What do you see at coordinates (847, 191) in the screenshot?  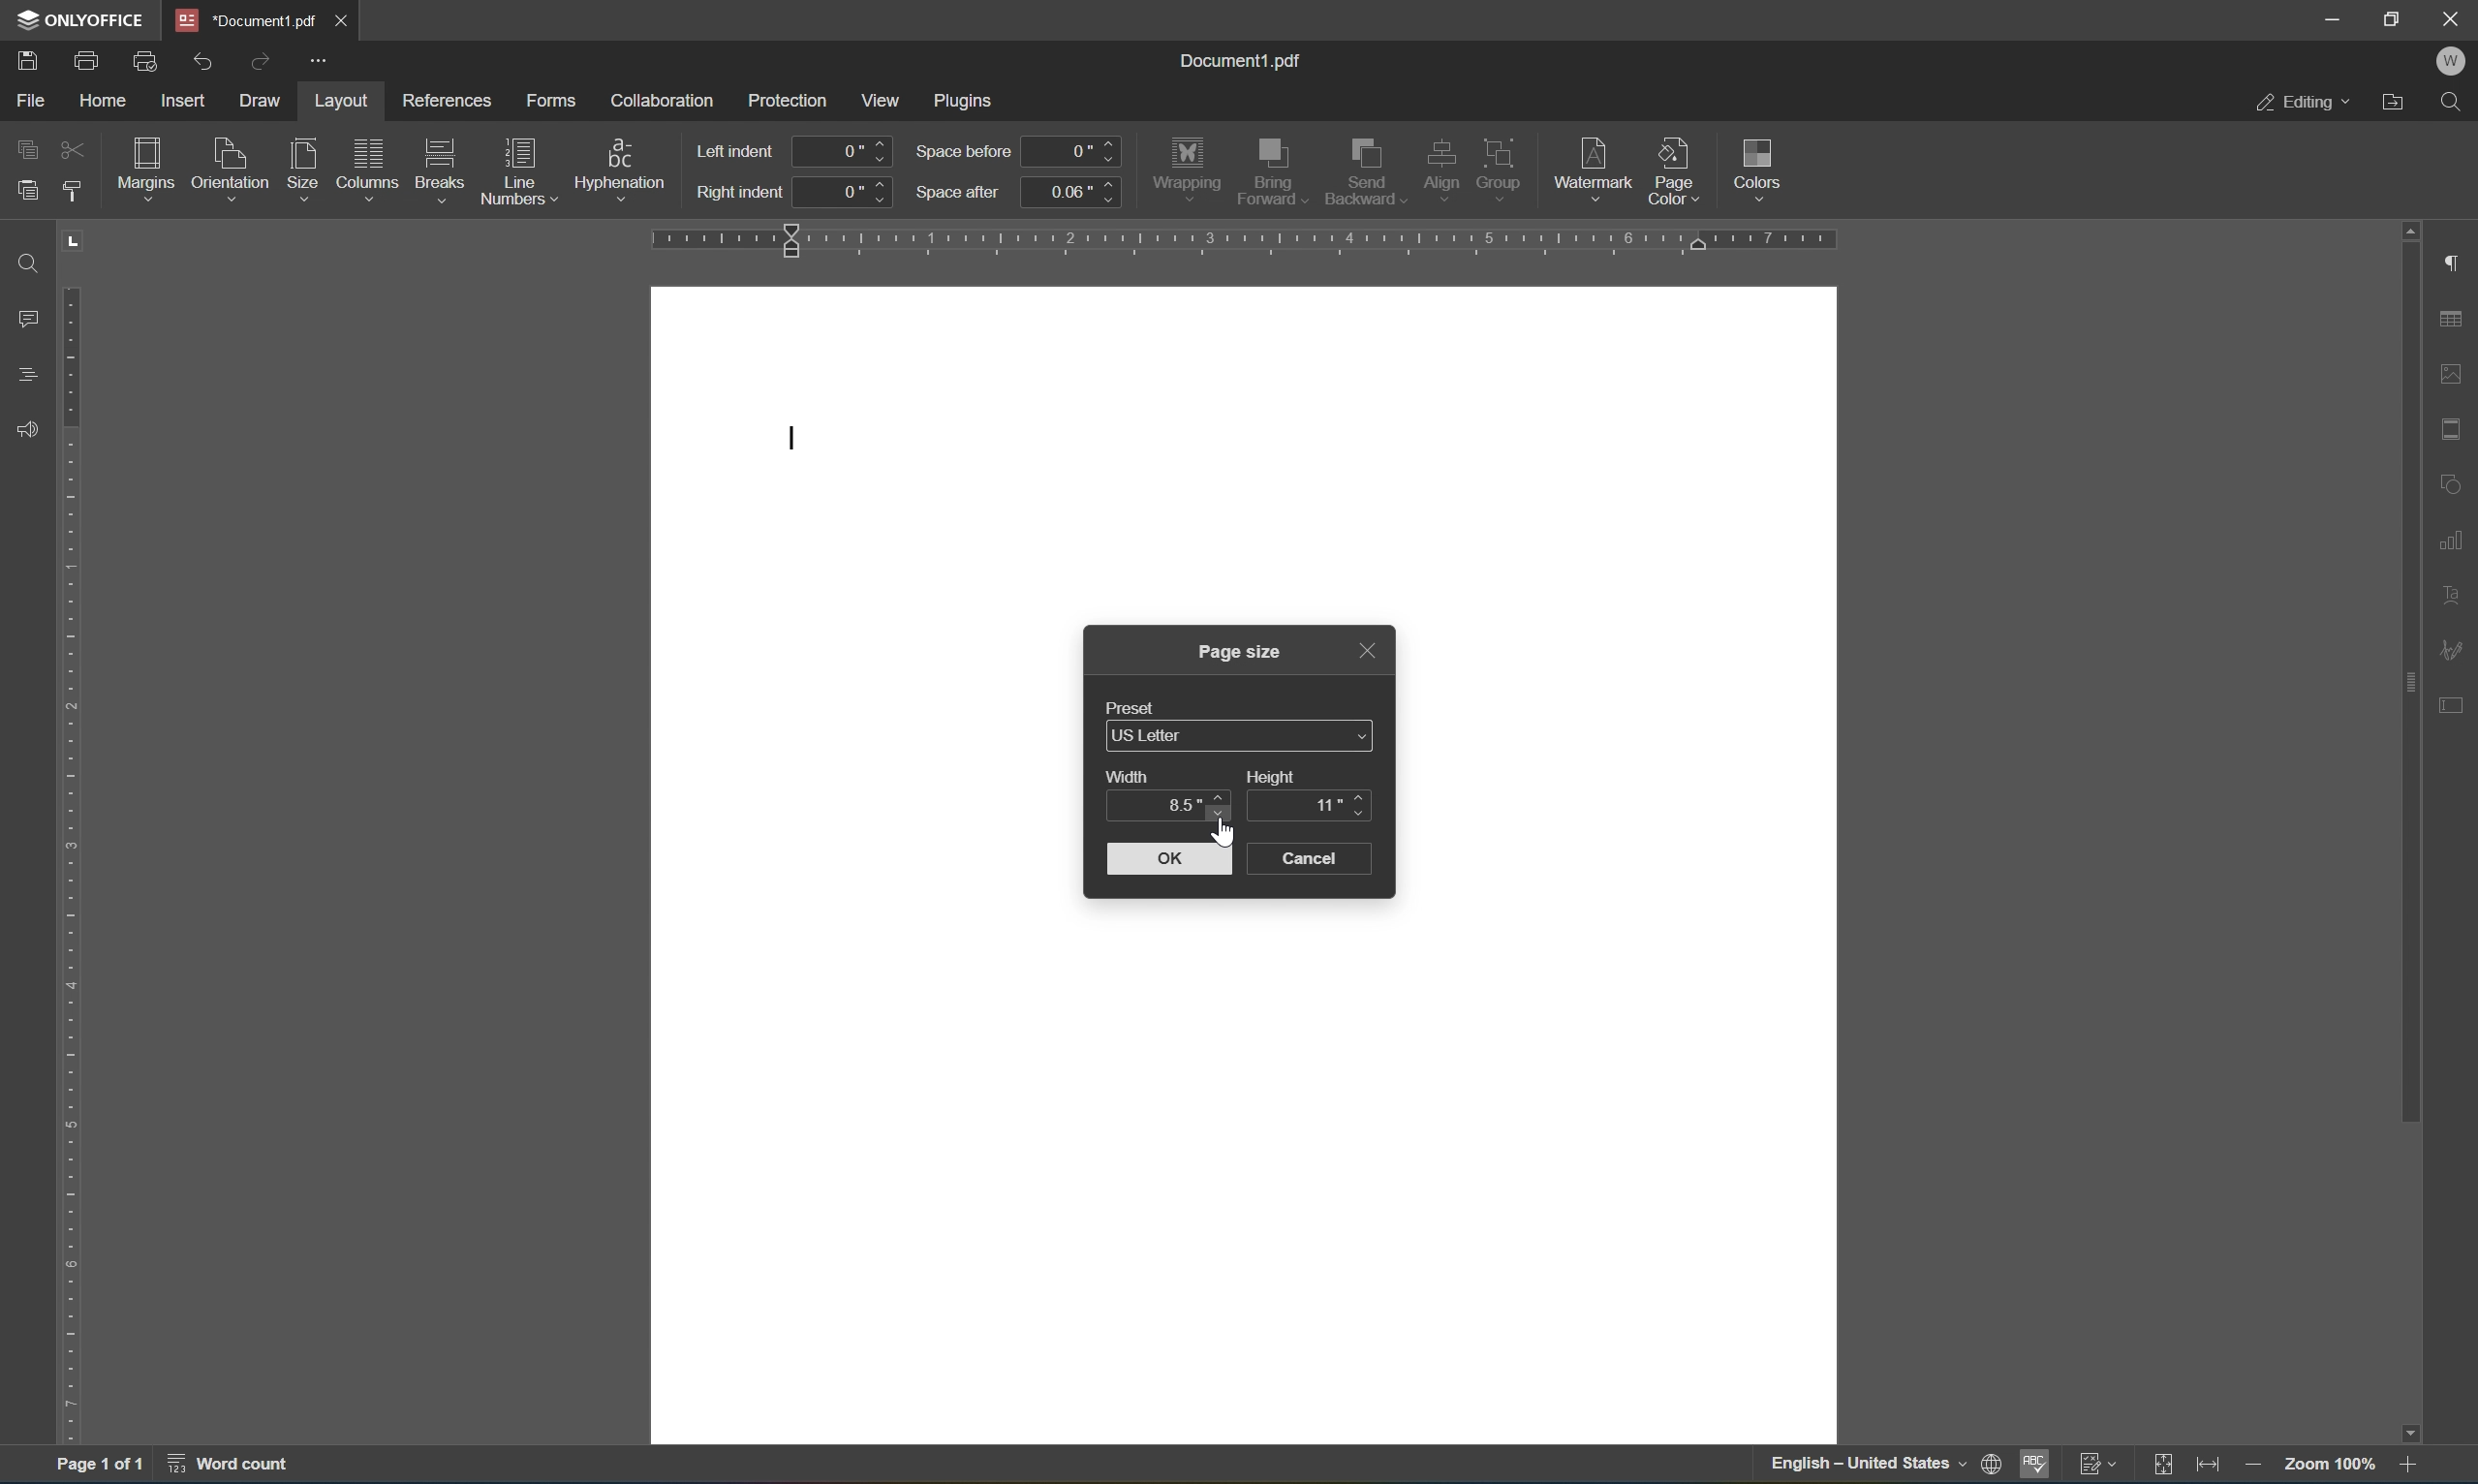 I see `0` at bounding box center [847, 191].